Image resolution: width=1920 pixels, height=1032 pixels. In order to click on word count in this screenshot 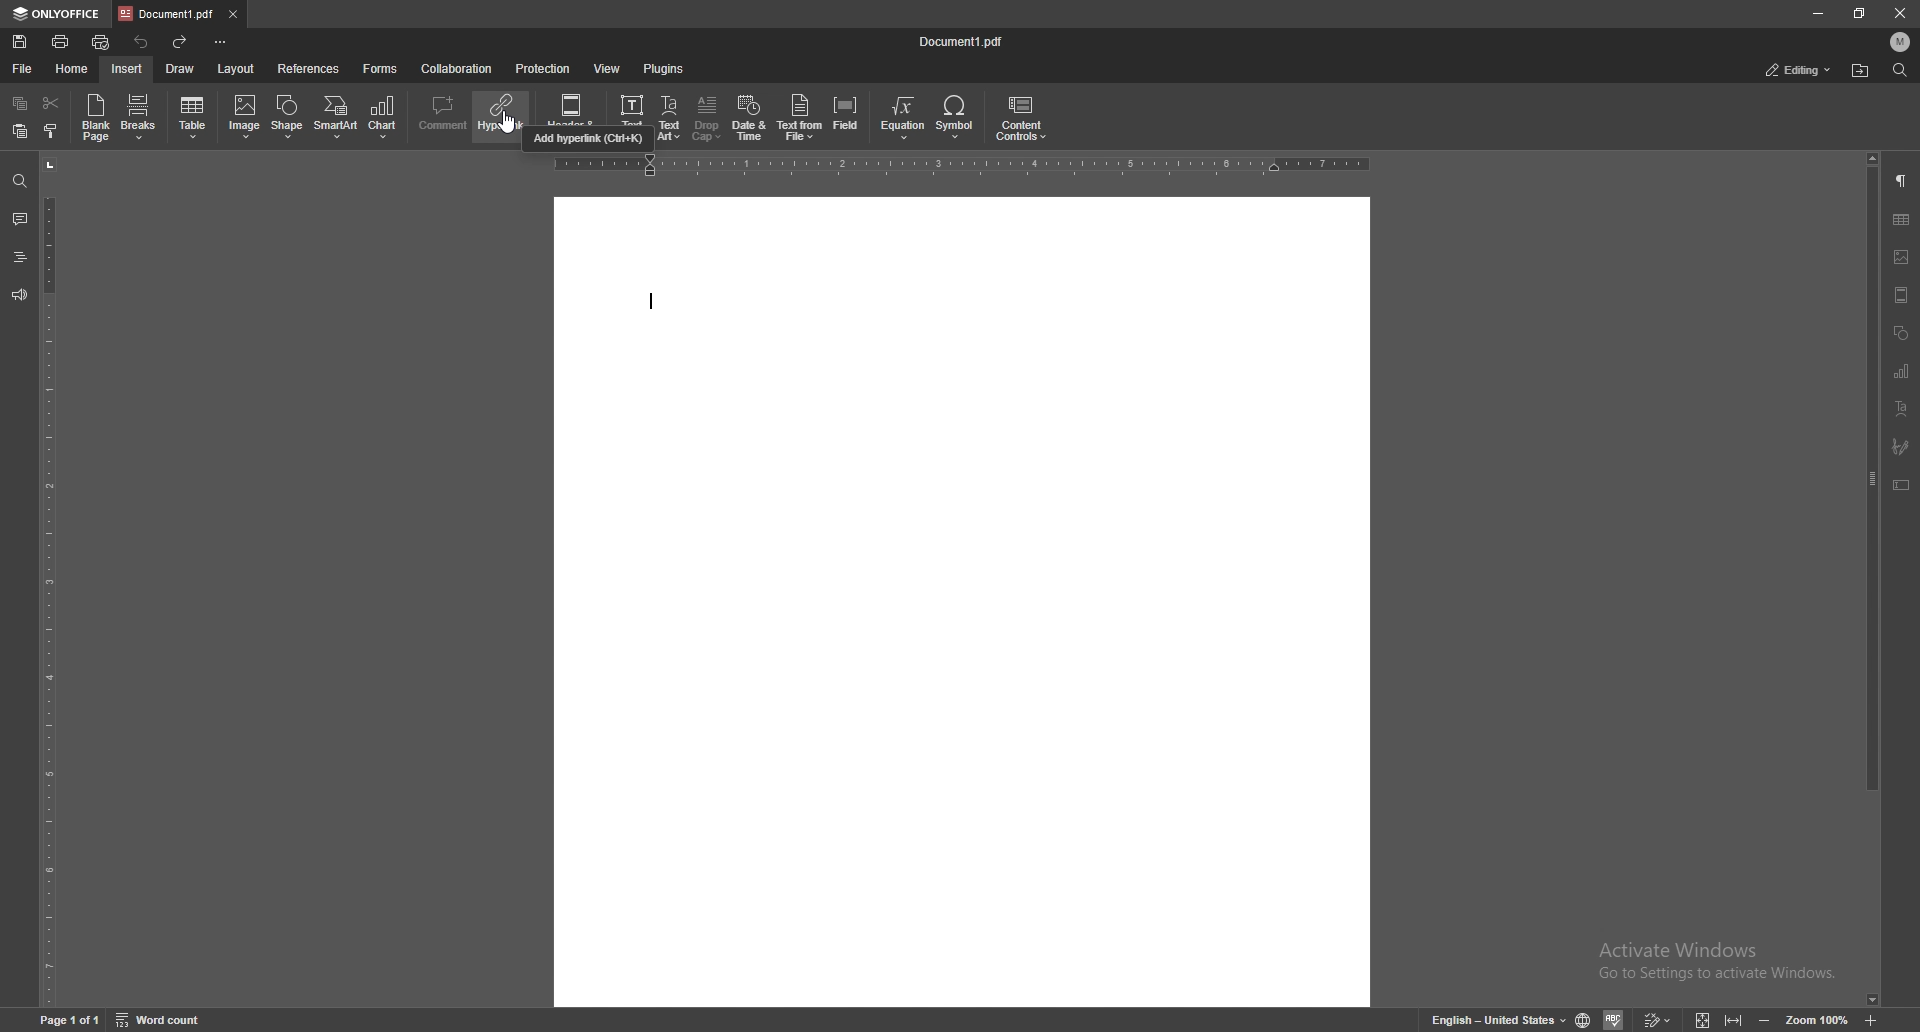, I will do `click(162, 1016)`.